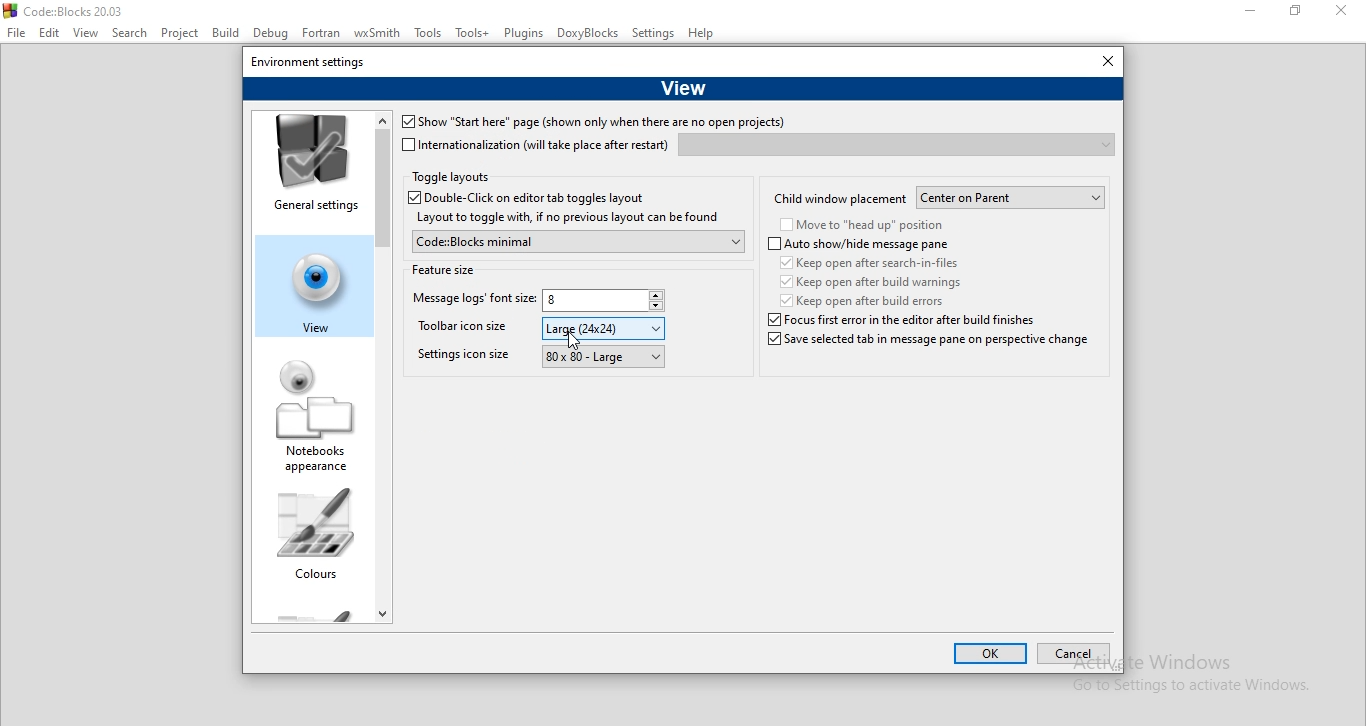  Describe the element at coordinates (1346, 14) in the screenshot. I see `close` at that location.